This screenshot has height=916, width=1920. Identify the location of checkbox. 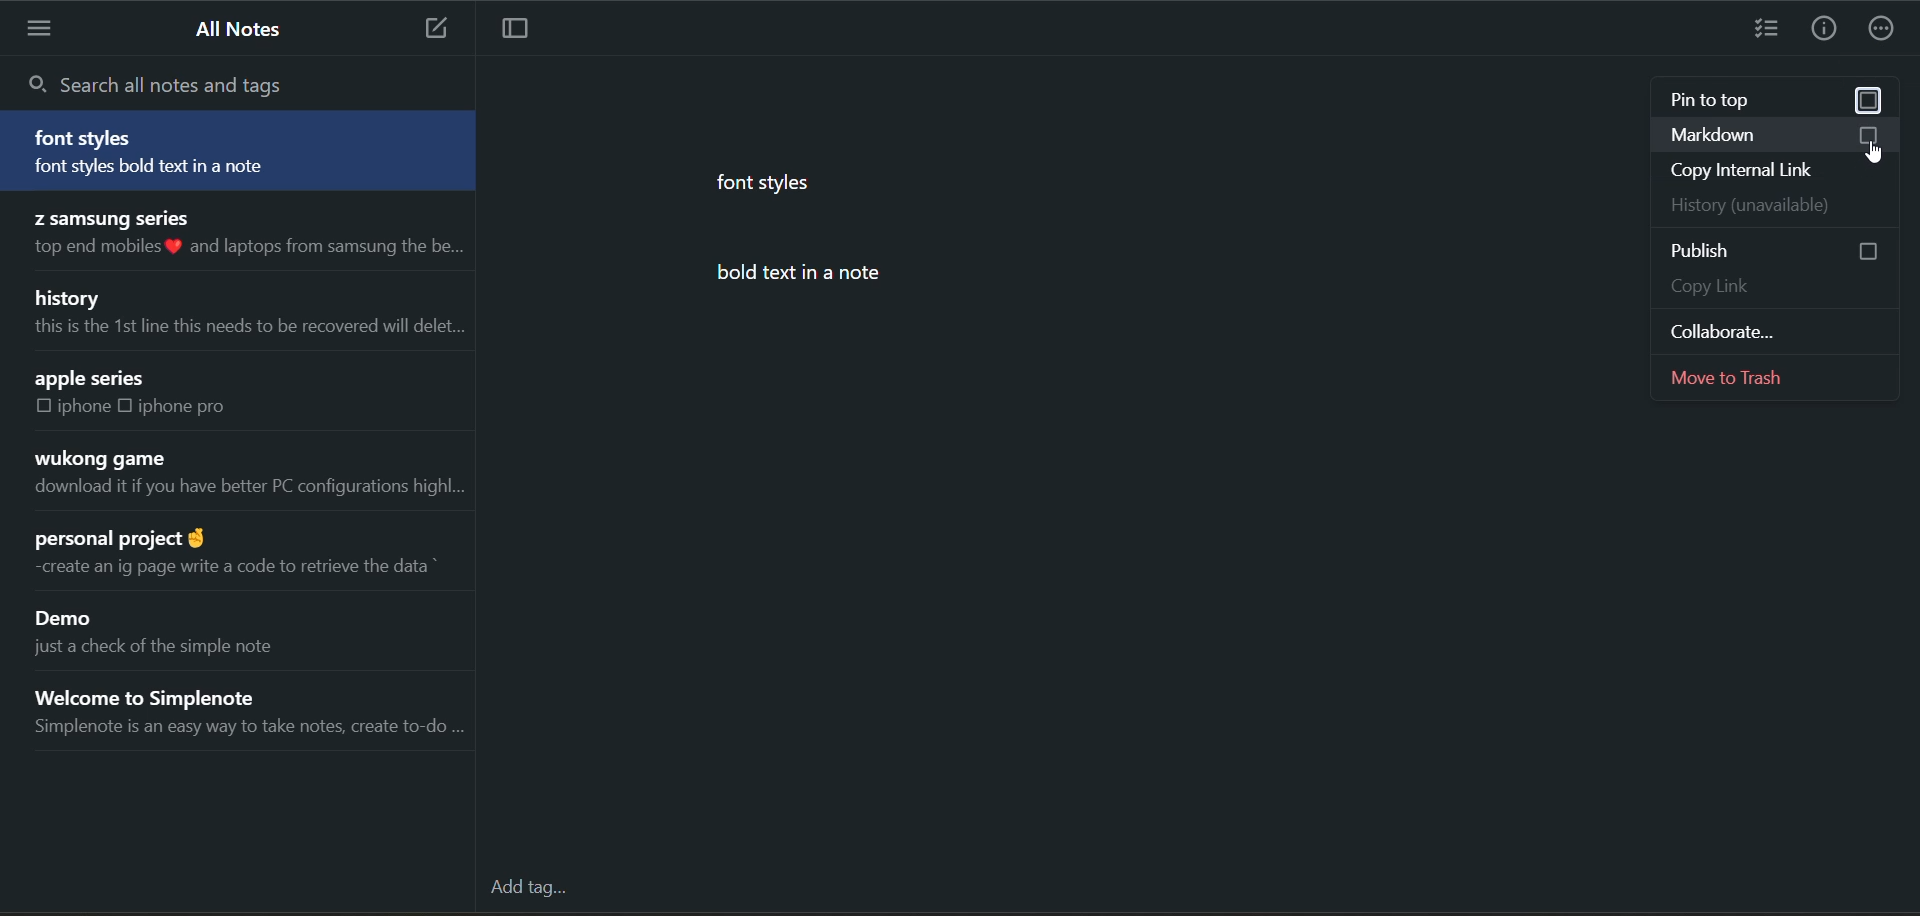
(1853, 249).